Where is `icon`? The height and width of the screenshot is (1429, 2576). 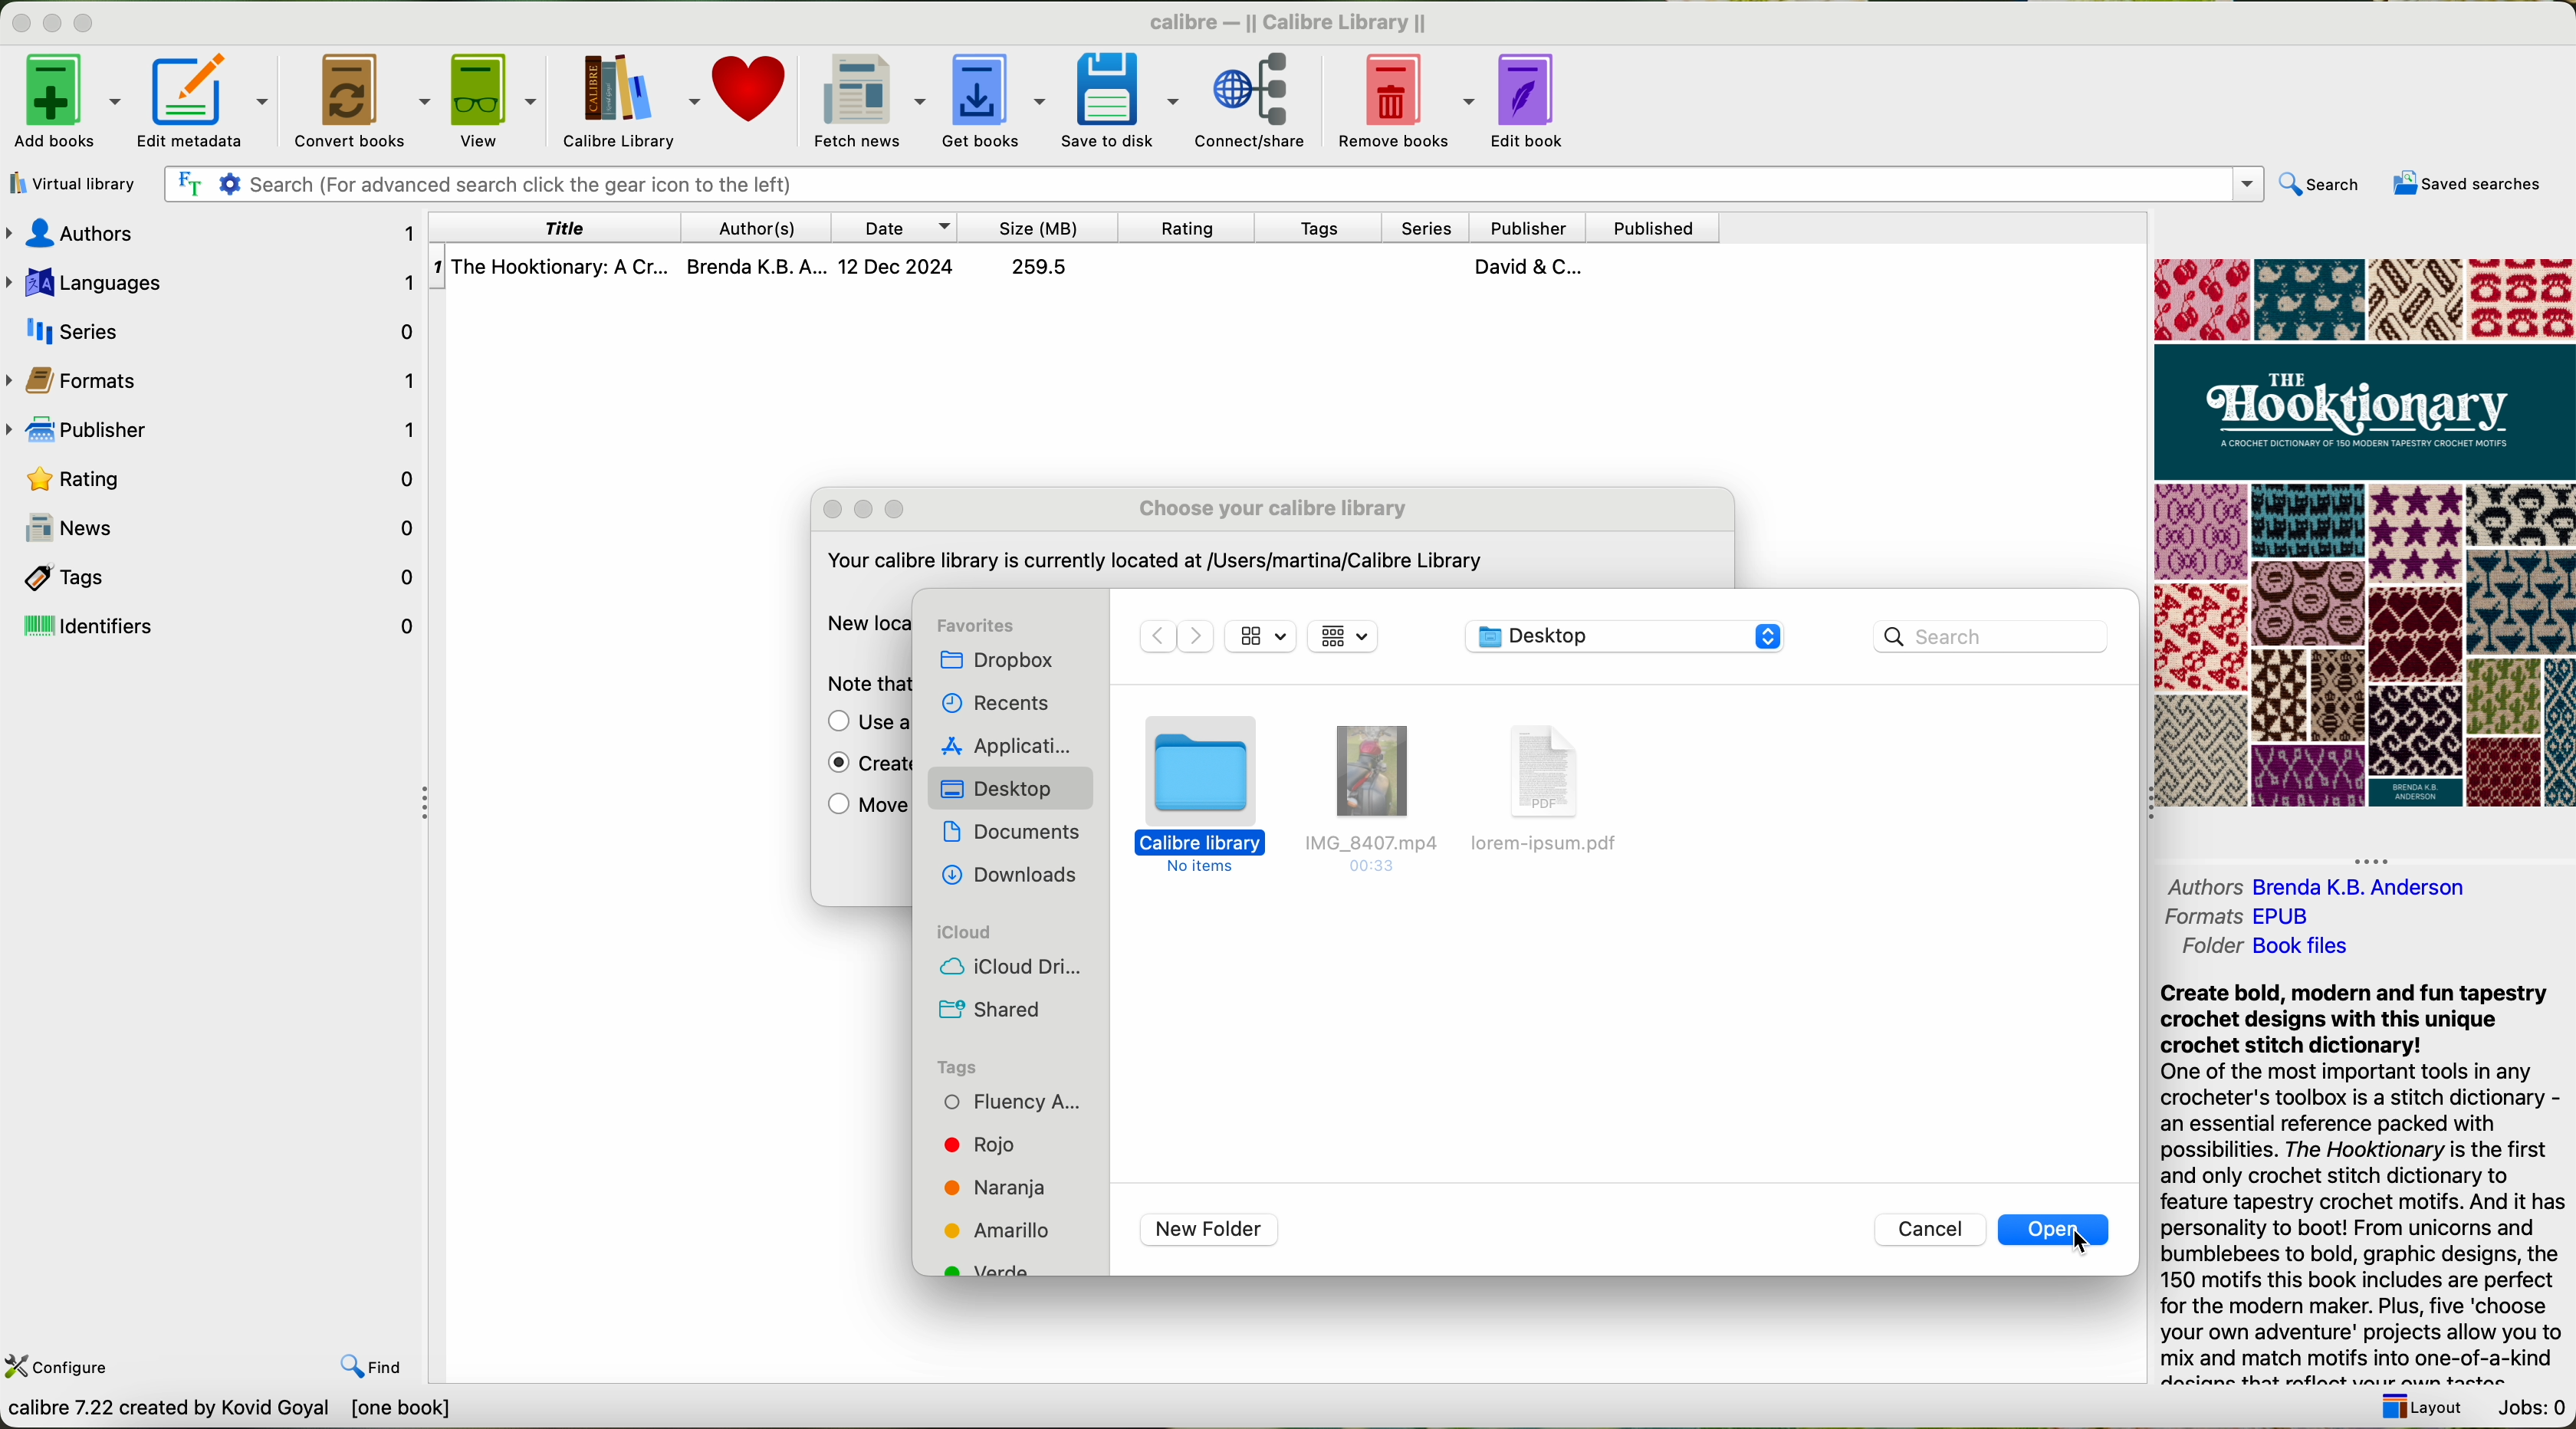 icon is located at coordinates (1341, 635).